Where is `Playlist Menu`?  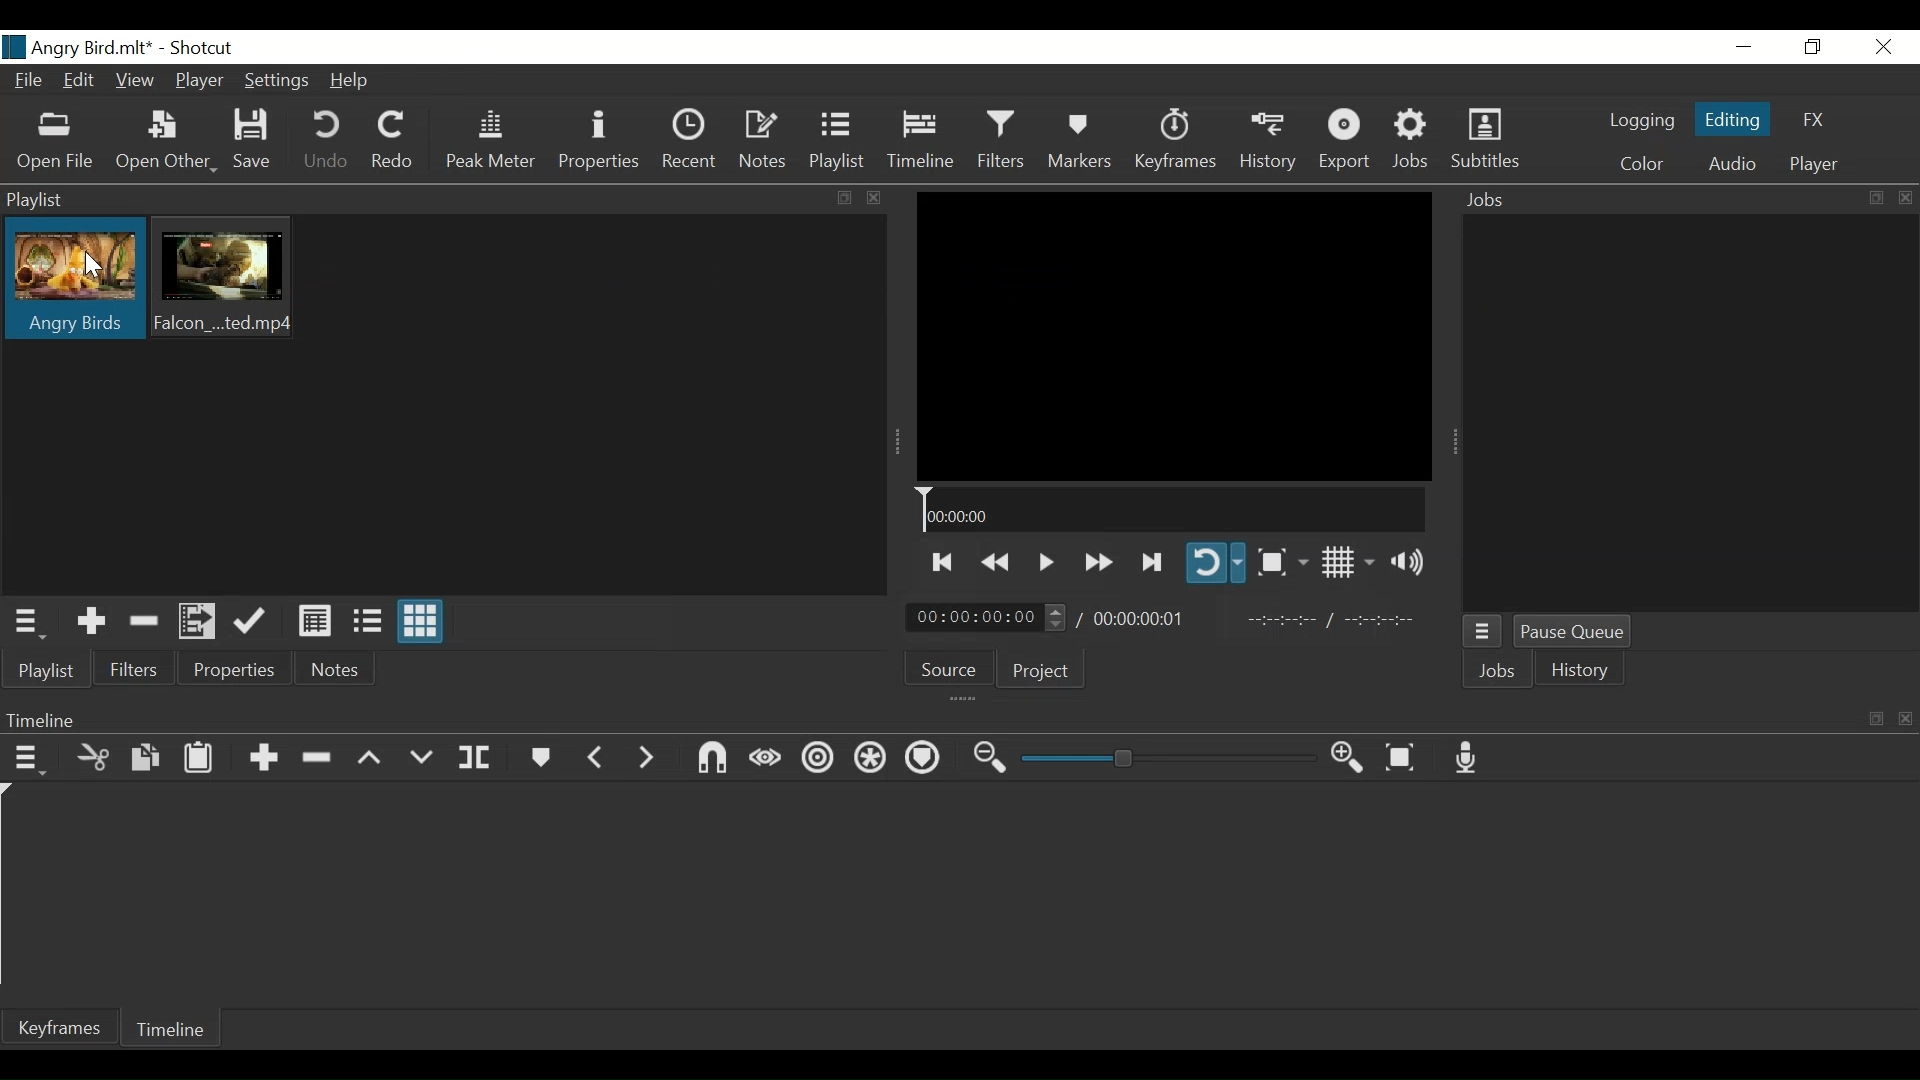
Playlist Menu is located at coordinates (34, 623).